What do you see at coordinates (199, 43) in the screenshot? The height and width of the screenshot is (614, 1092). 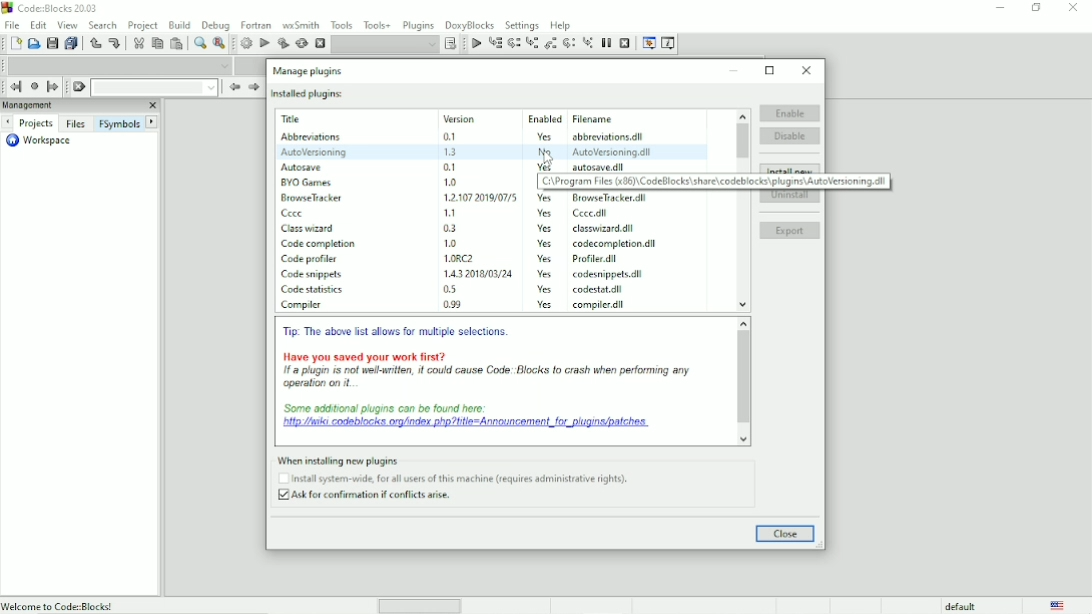 I see `Find` at bounding box center [199, 43].